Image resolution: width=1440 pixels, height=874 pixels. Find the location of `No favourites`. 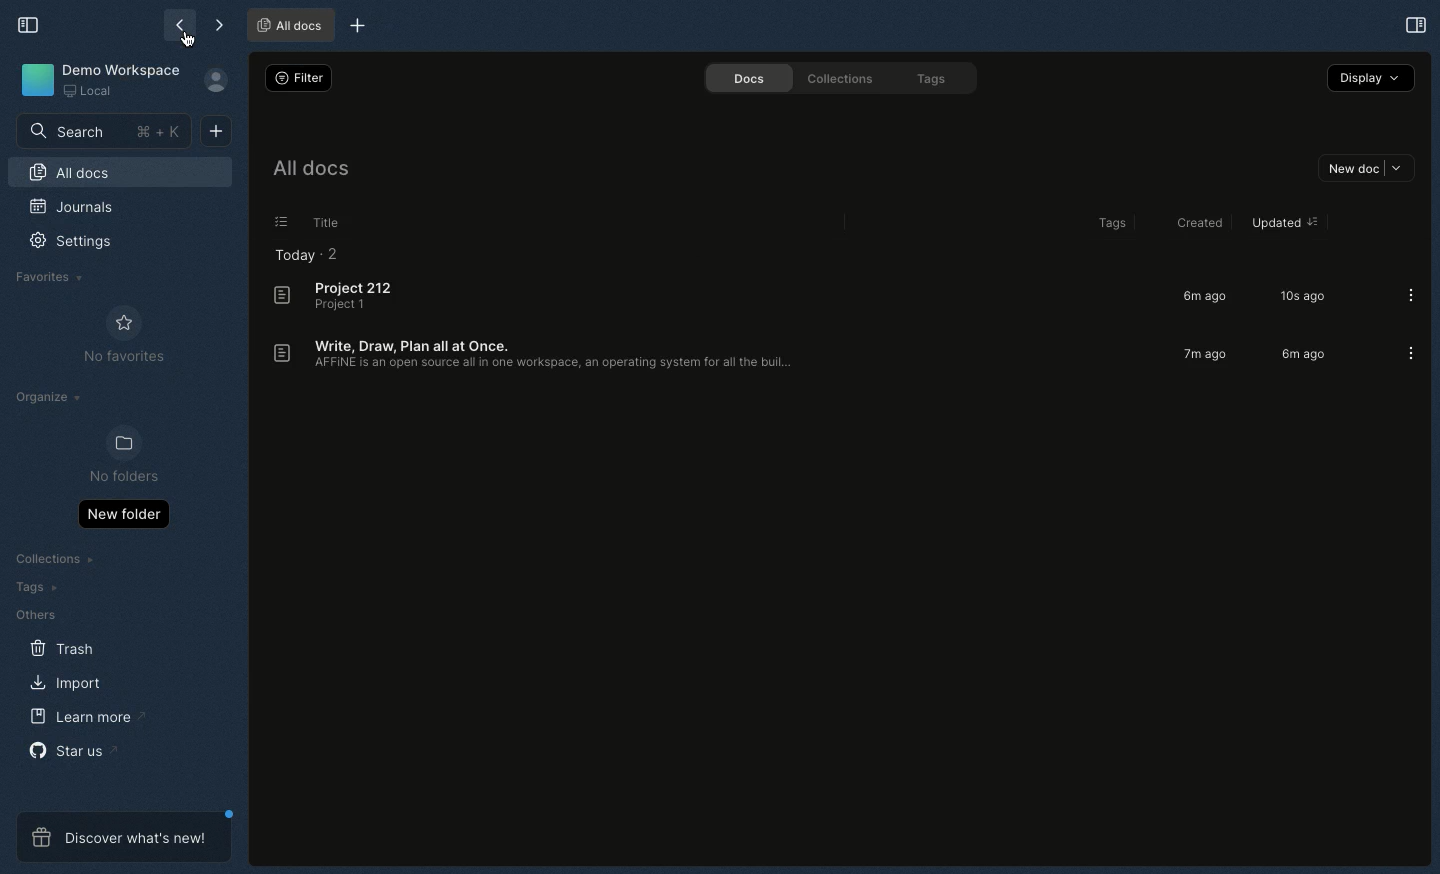

No favourites is located at coordinates (124, 334).